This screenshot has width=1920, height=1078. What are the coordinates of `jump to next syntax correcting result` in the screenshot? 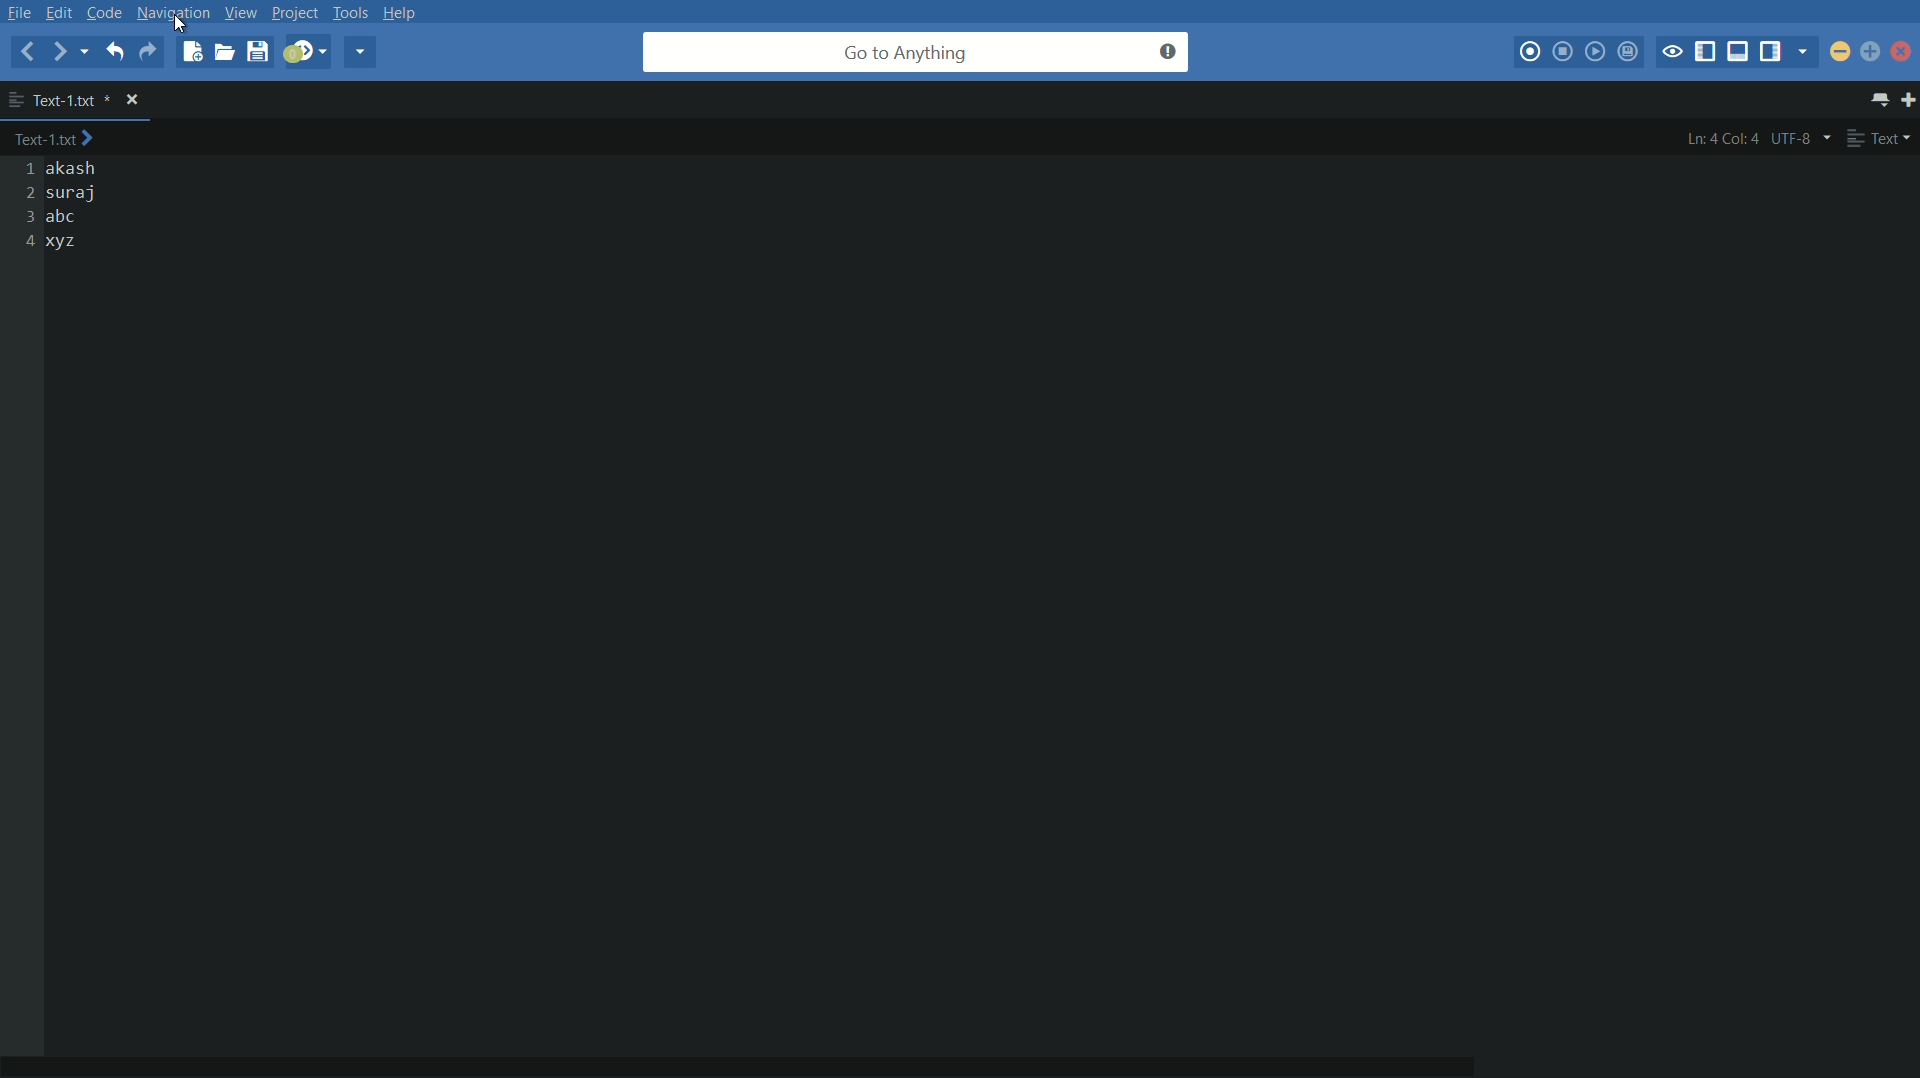 It's located at (305, 51).